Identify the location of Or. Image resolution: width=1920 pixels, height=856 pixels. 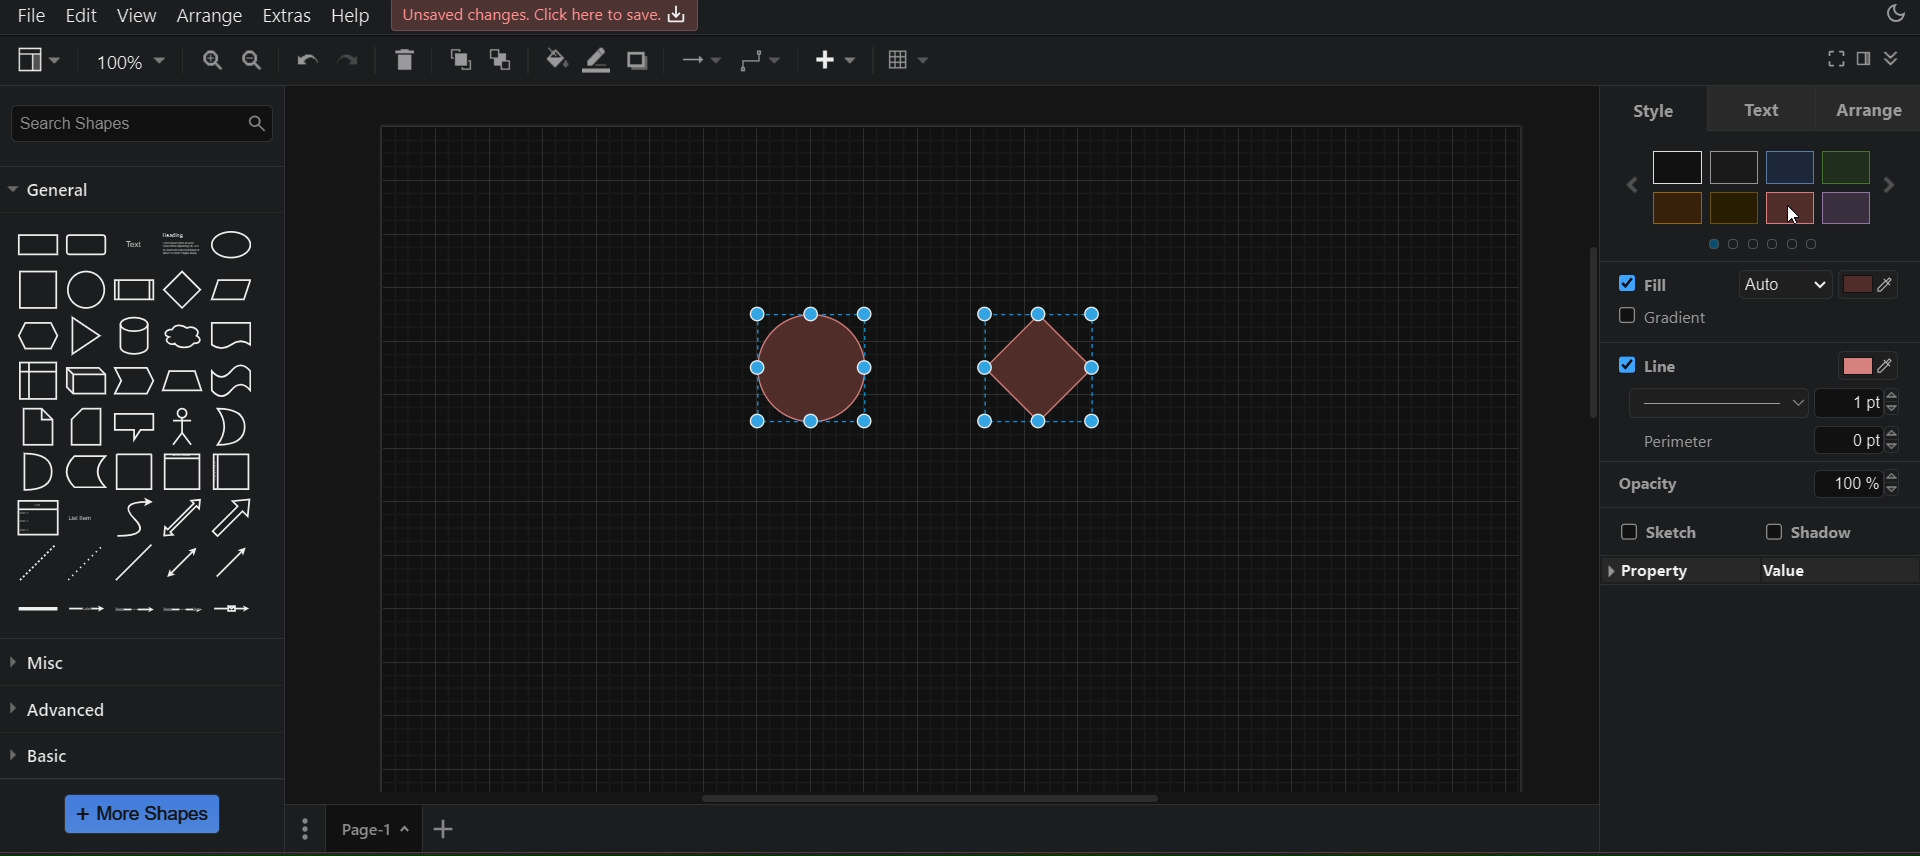
(230, 426).